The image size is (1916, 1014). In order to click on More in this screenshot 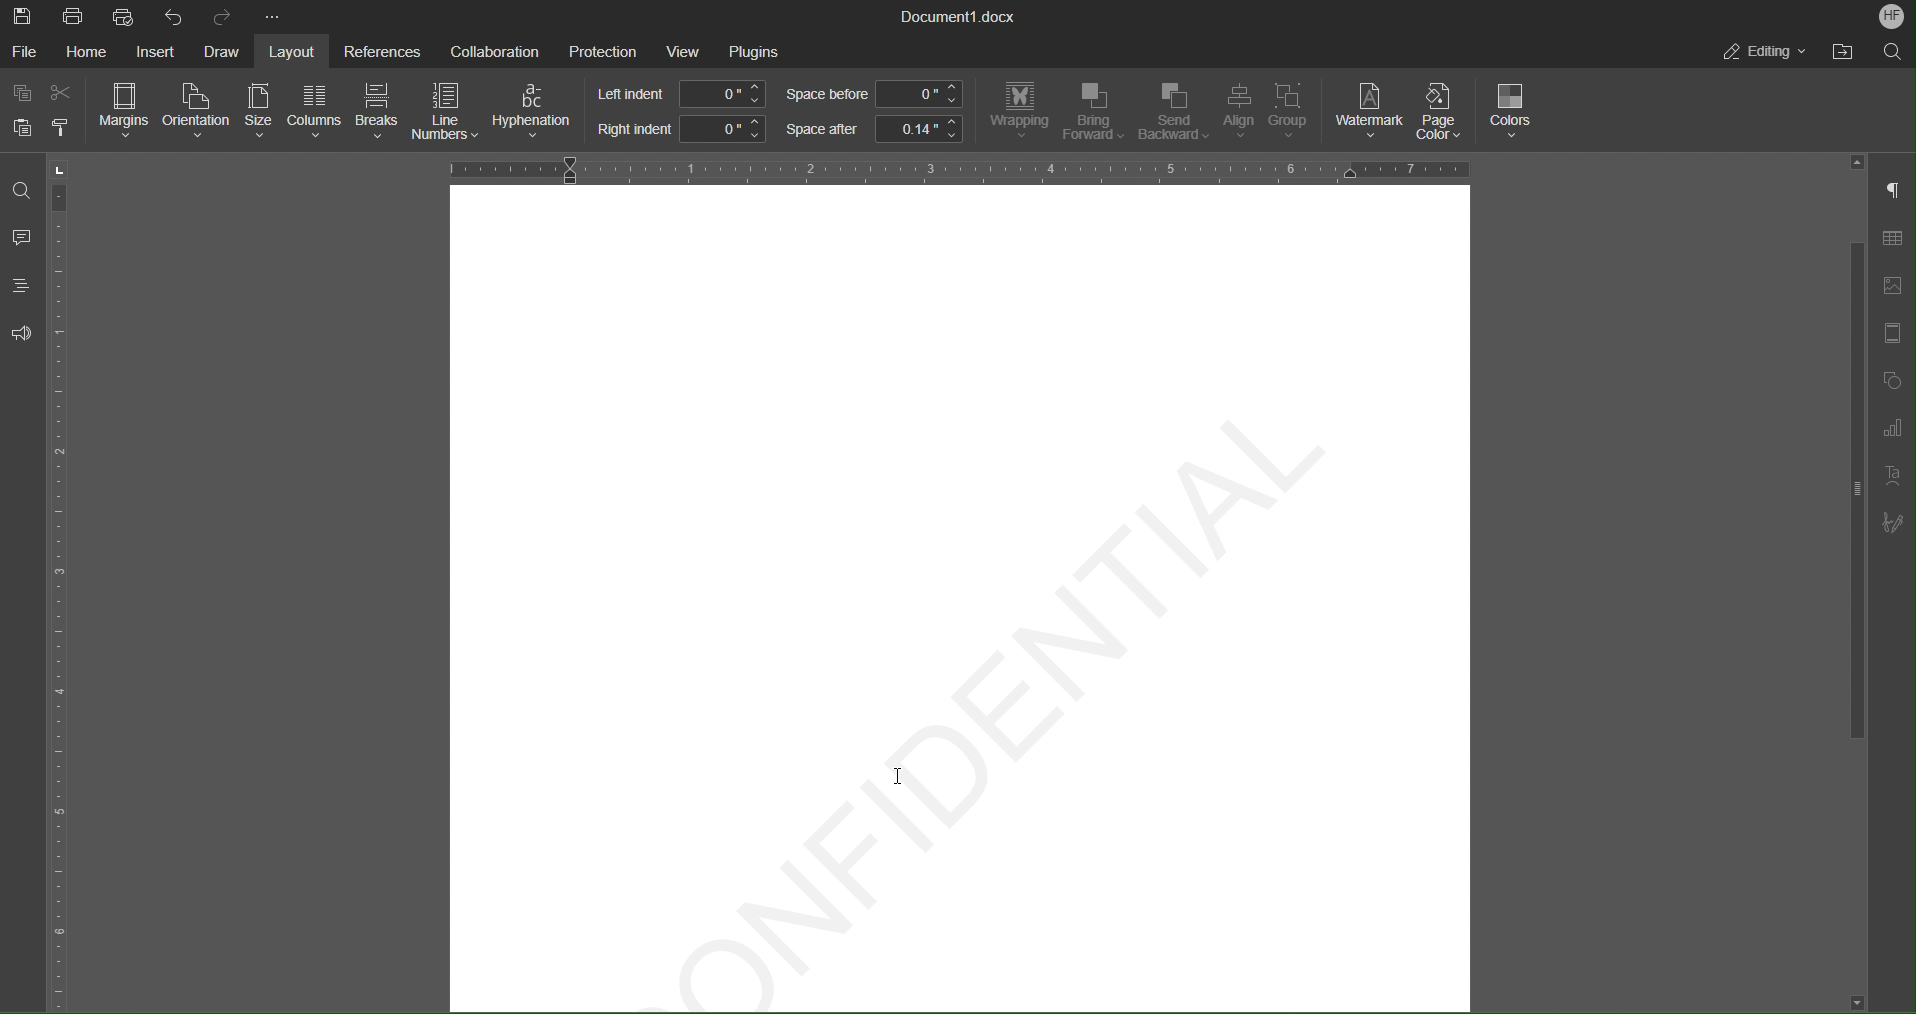, I will do `click(275, 18)`.